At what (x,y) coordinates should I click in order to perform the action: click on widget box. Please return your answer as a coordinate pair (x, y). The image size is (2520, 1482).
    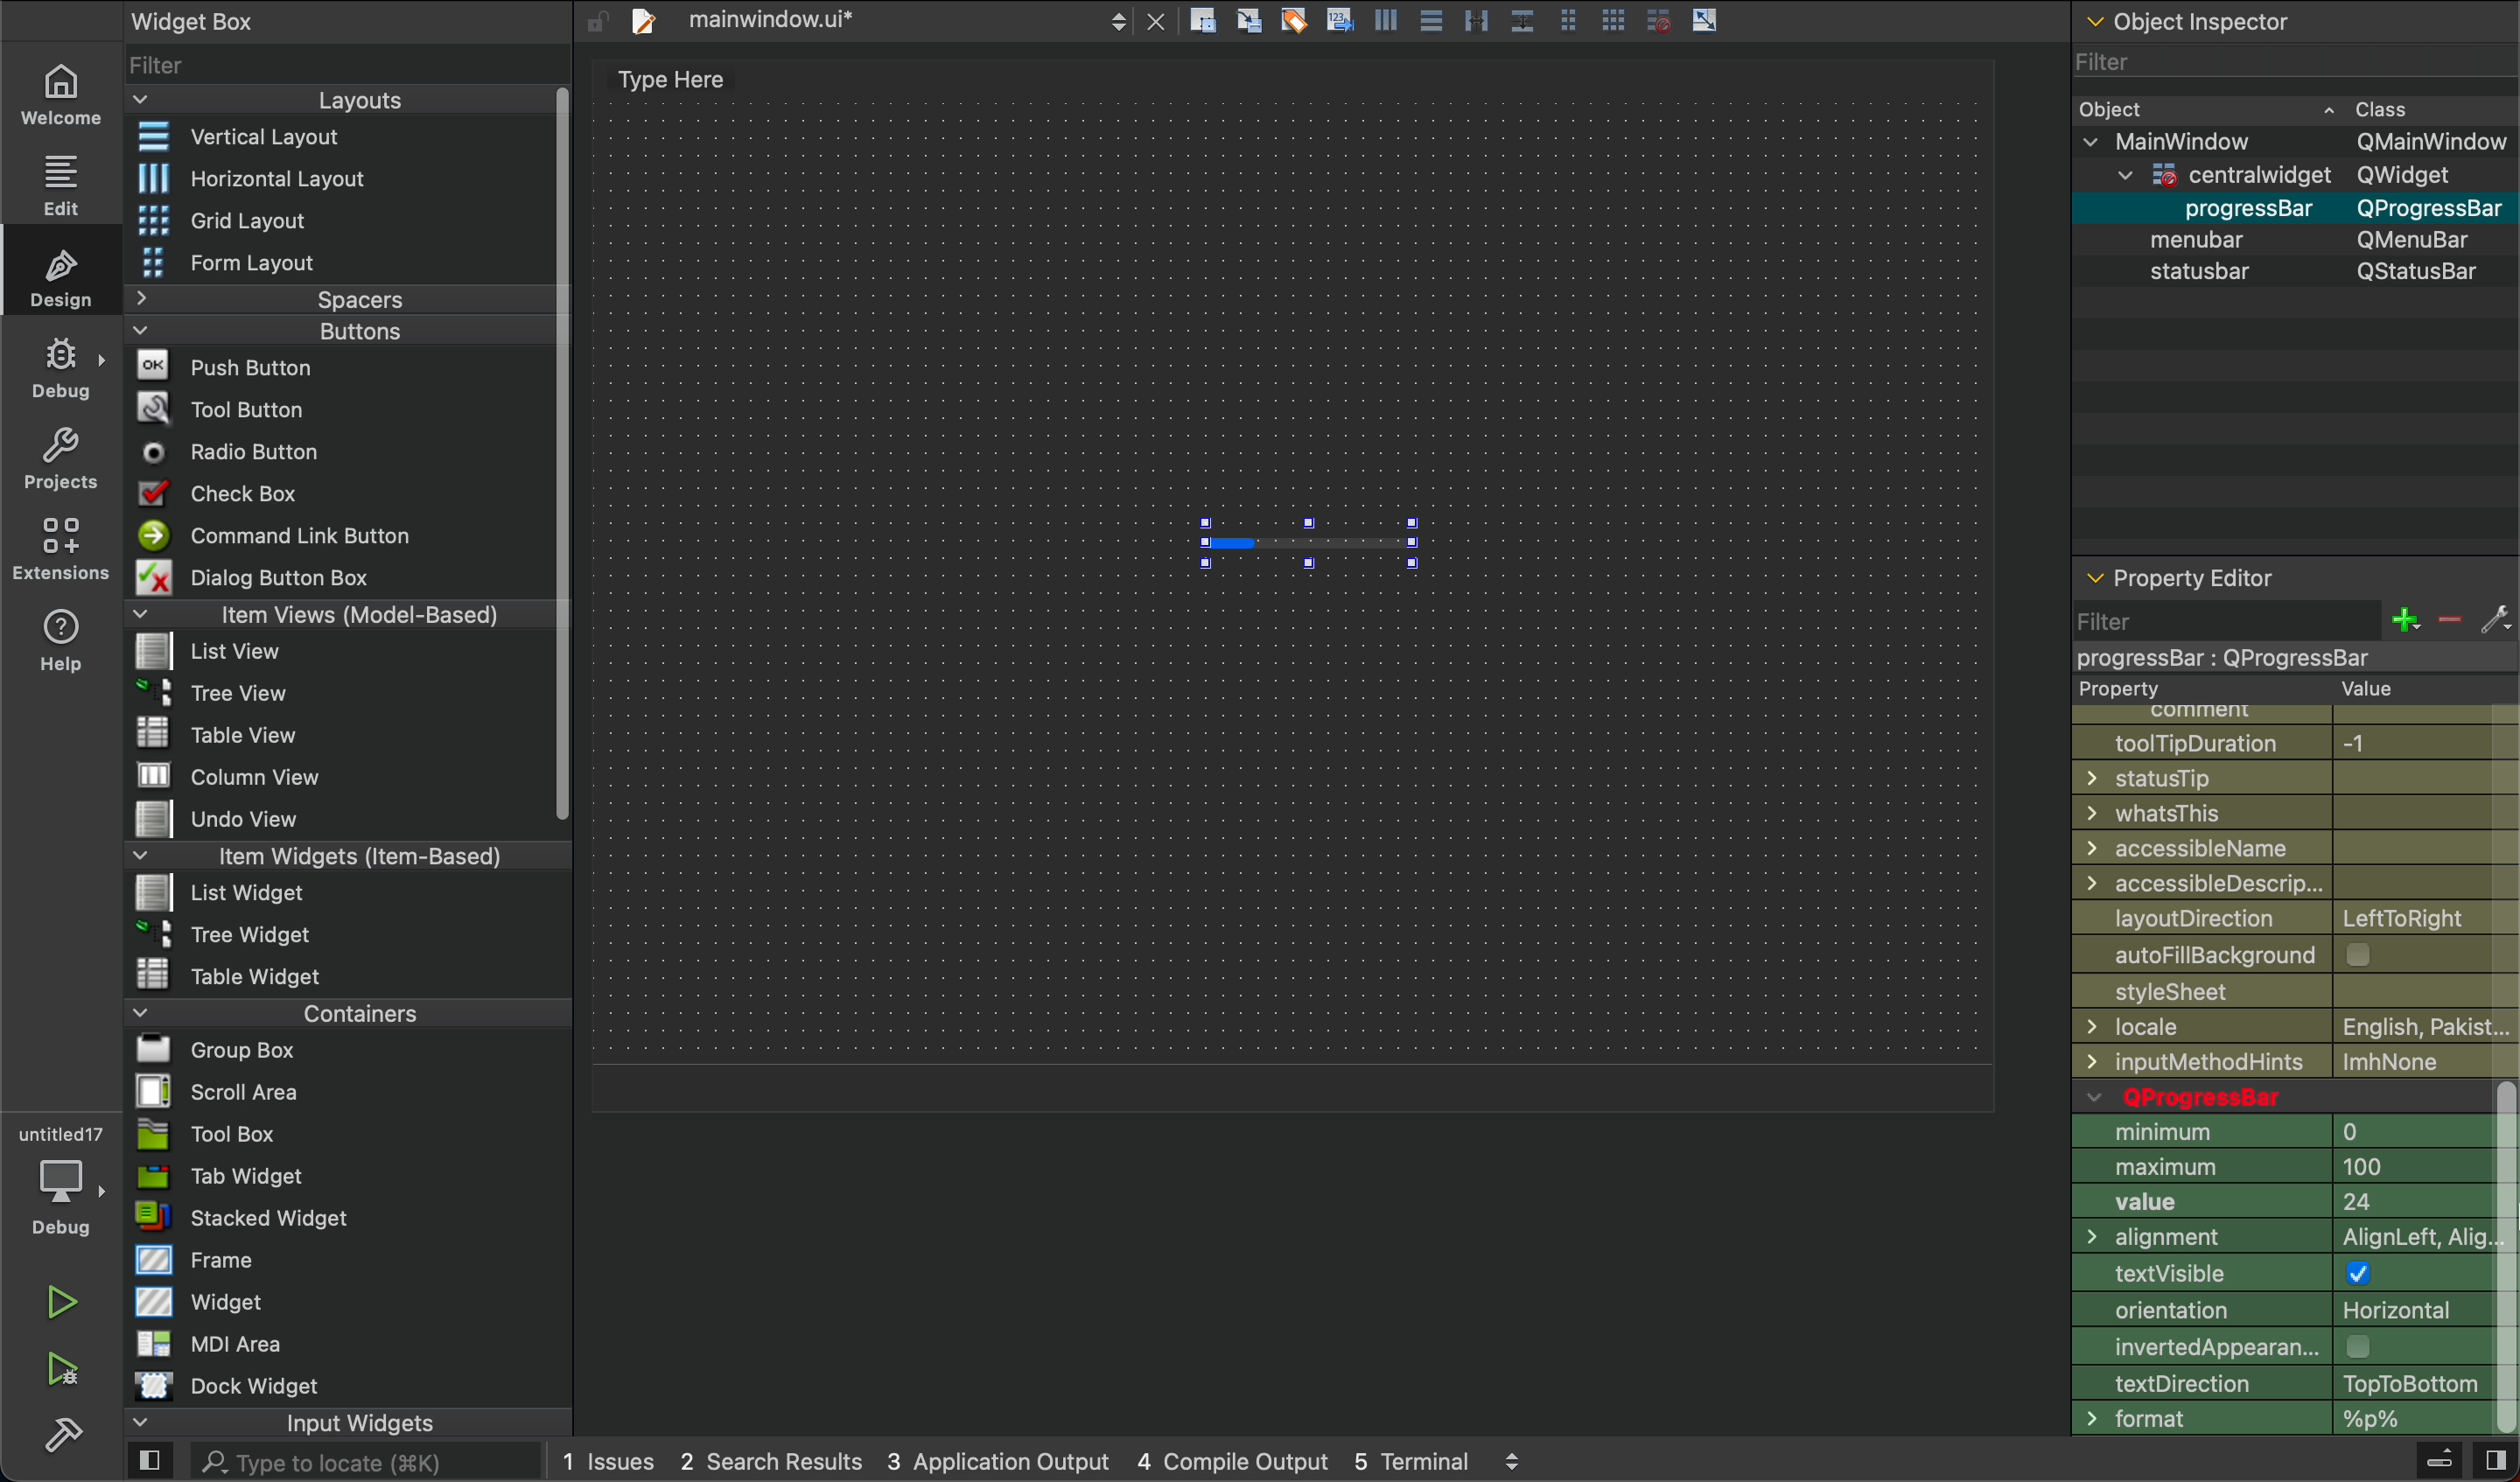
    Looking at the image, I should click on (253, 19).